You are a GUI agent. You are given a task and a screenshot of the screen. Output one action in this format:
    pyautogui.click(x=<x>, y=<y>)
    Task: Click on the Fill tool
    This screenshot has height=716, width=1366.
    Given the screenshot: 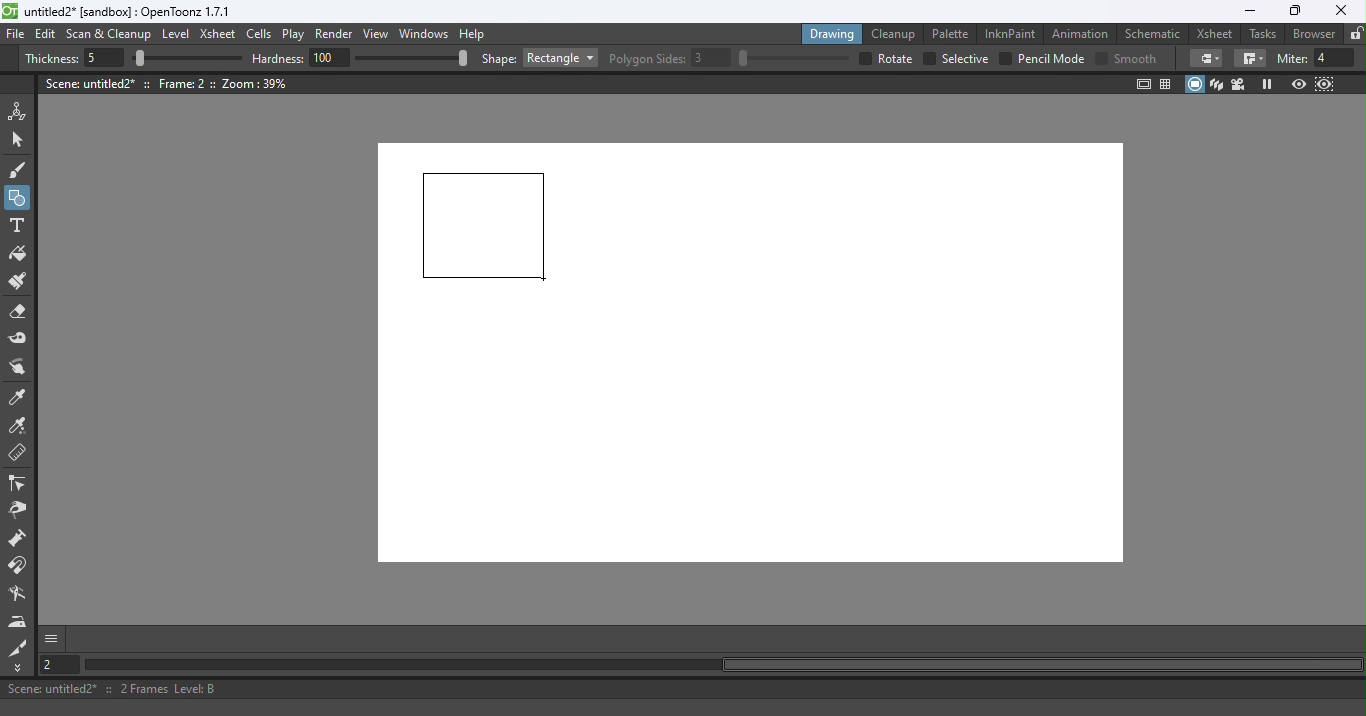 What is the action you would take?
    pyautogui.click(x=18, y=256)
    